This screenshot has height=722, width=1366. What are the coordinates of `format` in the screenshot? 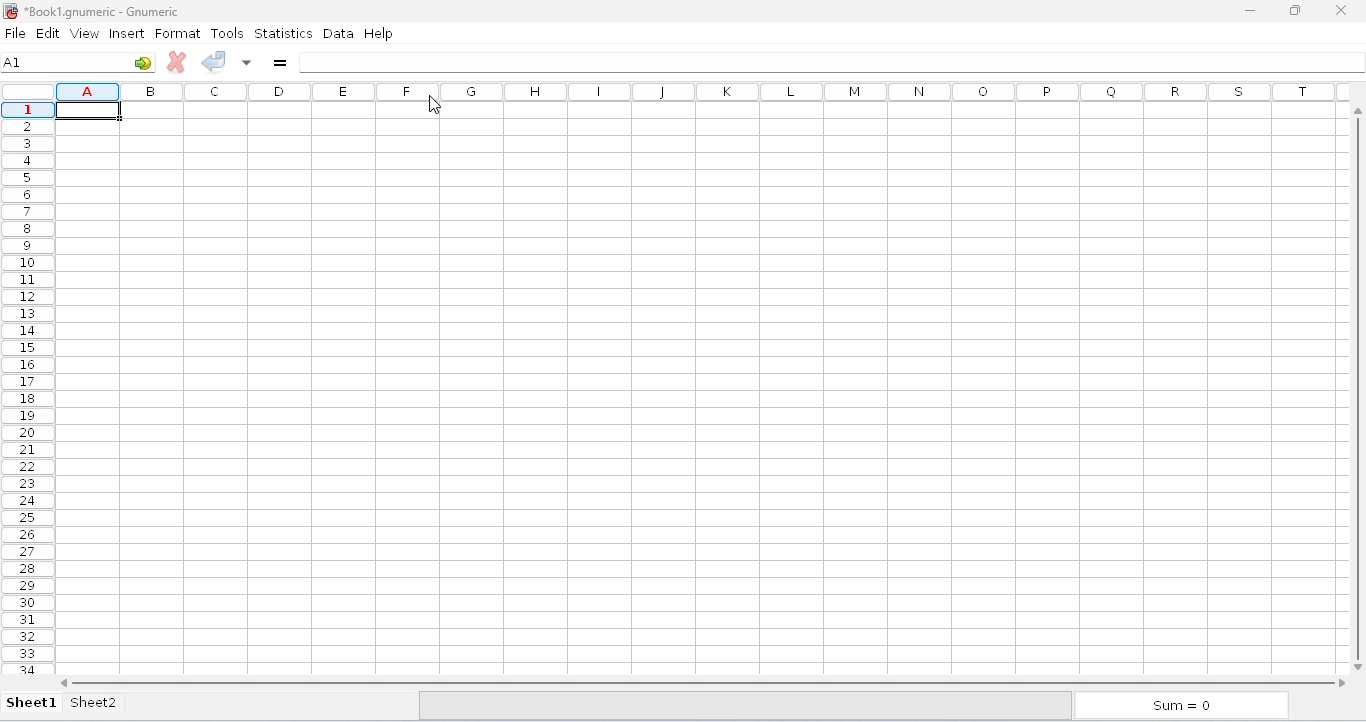 It's located at (178, 34).